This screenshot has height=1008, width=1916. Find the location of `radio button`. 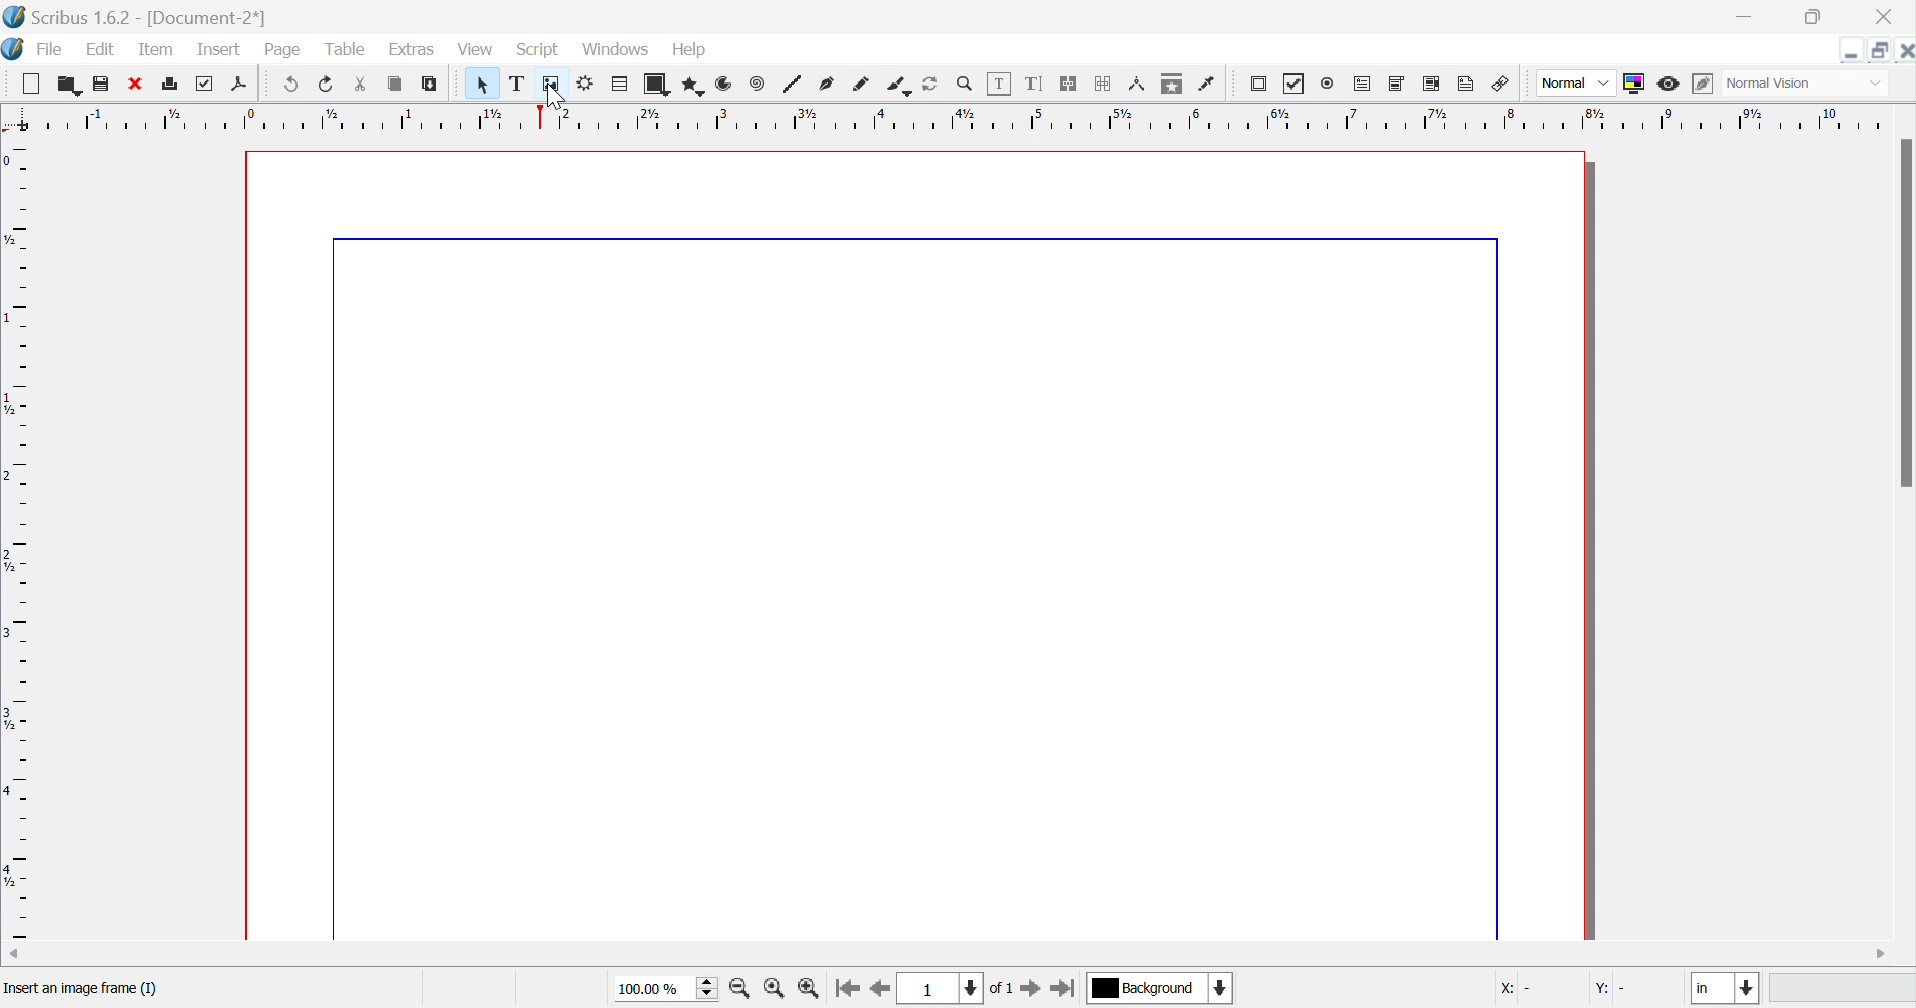

radio button is located at coordinates (1329, 84).